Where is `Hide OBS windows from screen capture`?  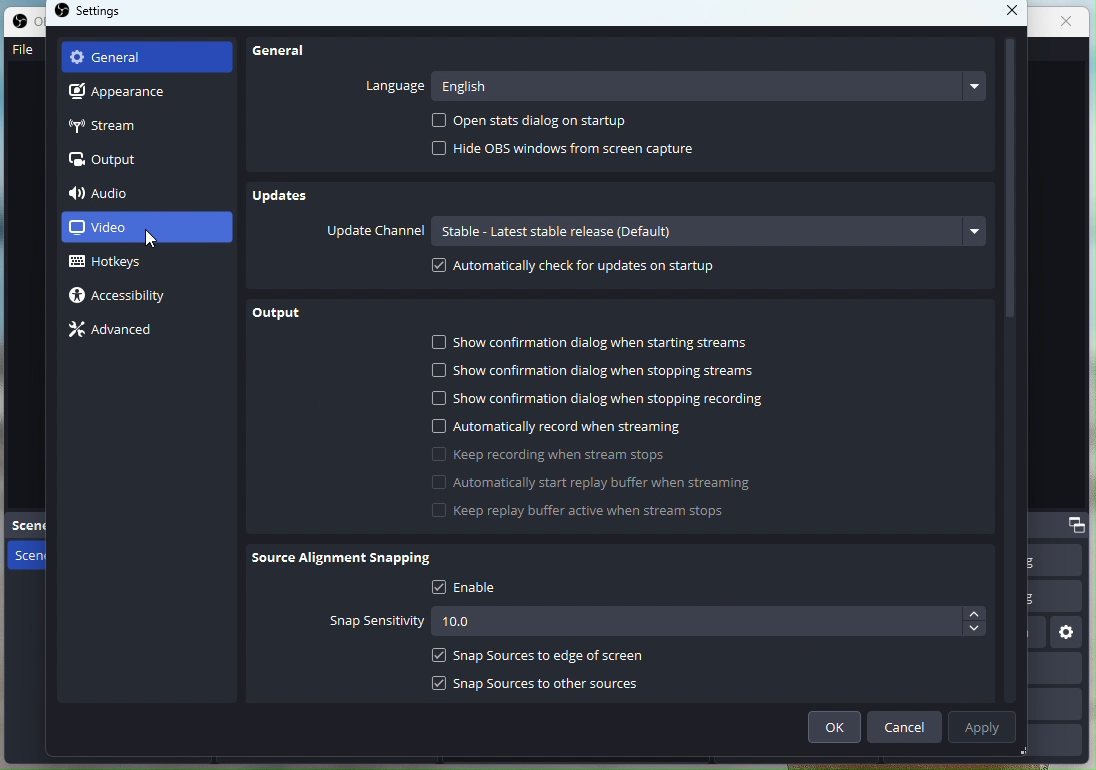
Hide OBS windows from screen capture is located at coordinates (565, 148).